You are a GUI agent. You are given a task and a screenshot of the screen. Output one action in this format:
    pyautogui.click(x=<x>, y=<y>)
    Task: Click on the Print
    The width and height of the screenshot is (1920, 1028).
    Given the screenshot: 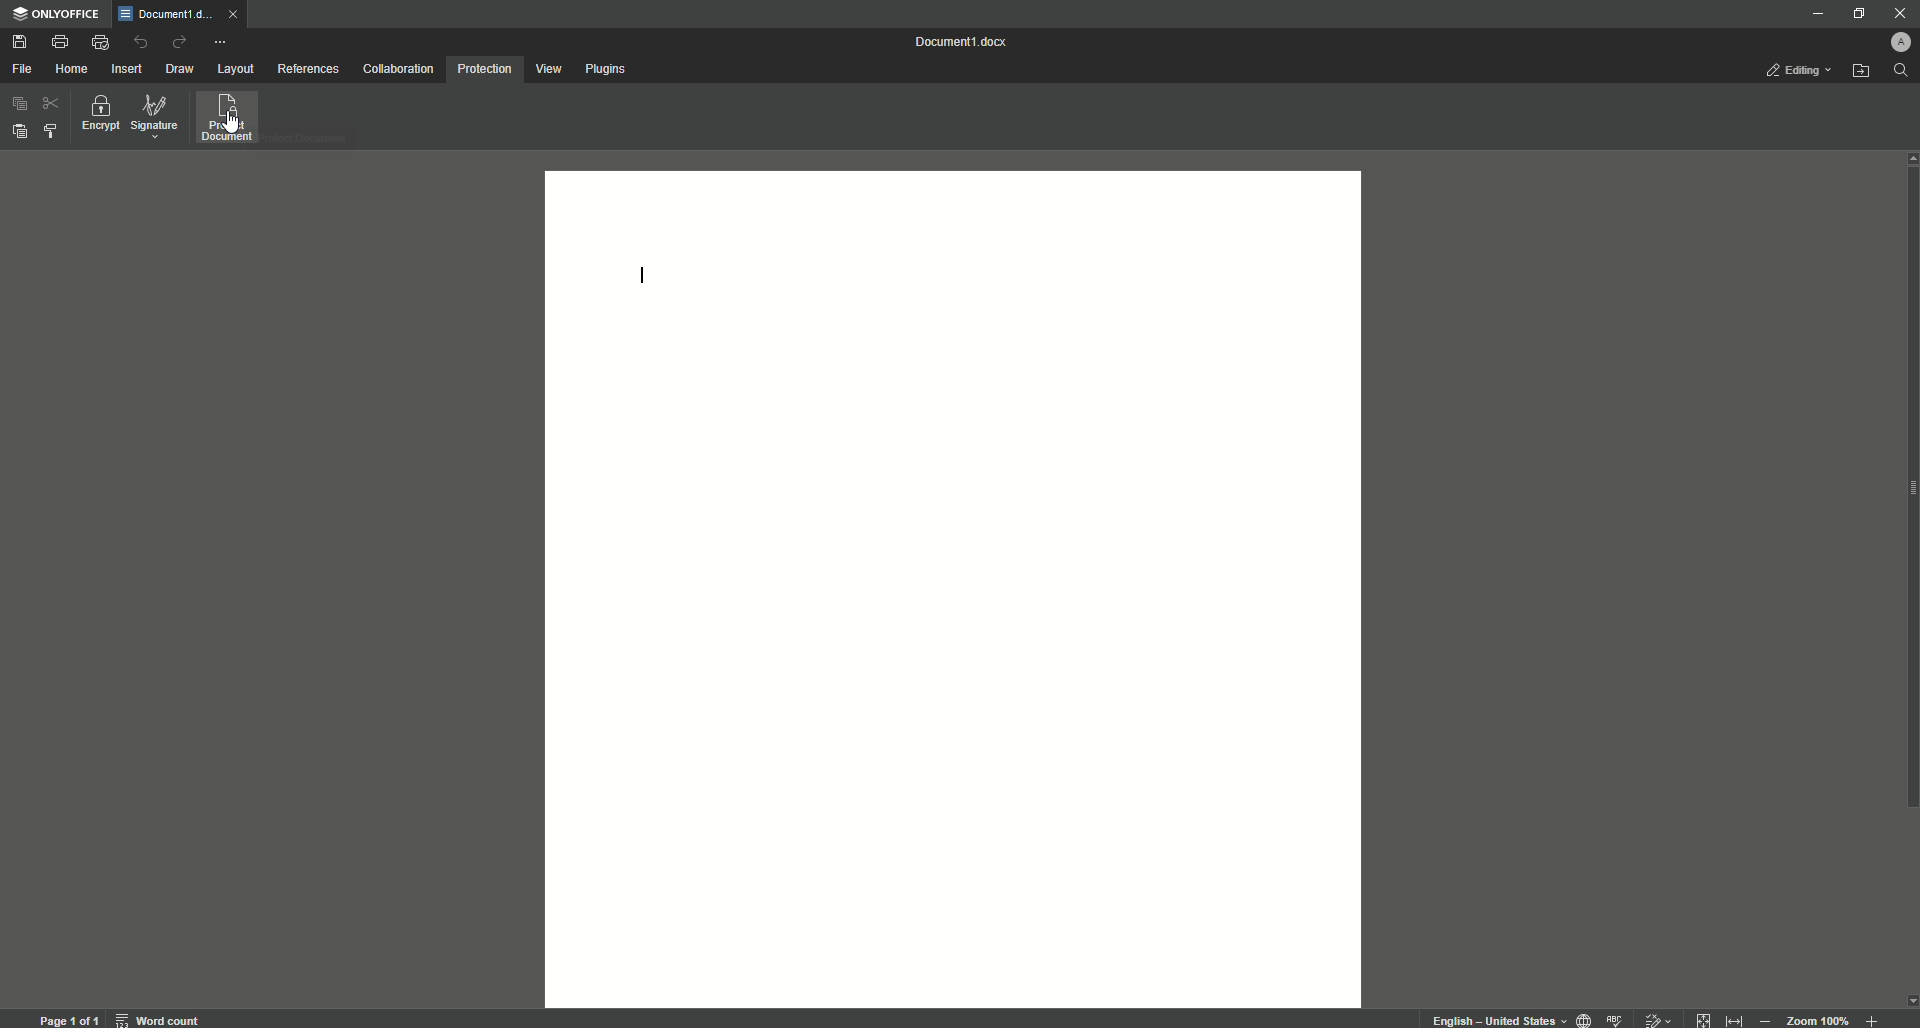 What is the action you would take?
    pyautogui.click(x=60, y=40)
    